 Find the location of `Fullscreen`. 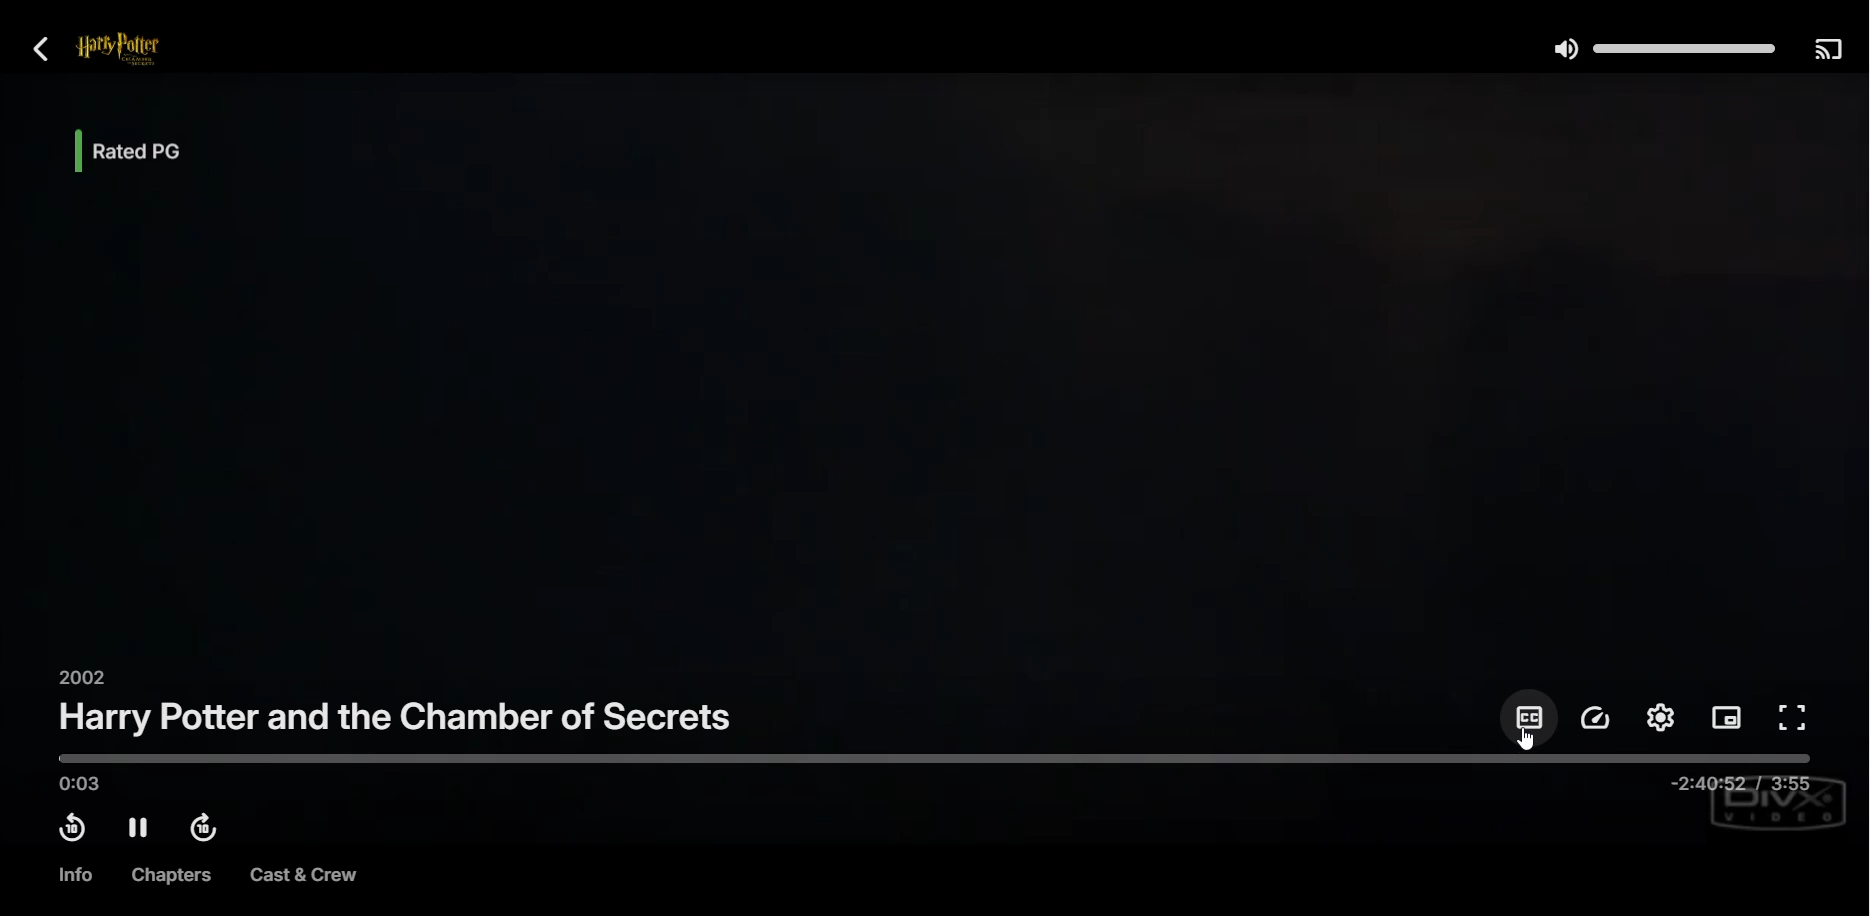

Fullscreen is located at coordinates (1795, 719).